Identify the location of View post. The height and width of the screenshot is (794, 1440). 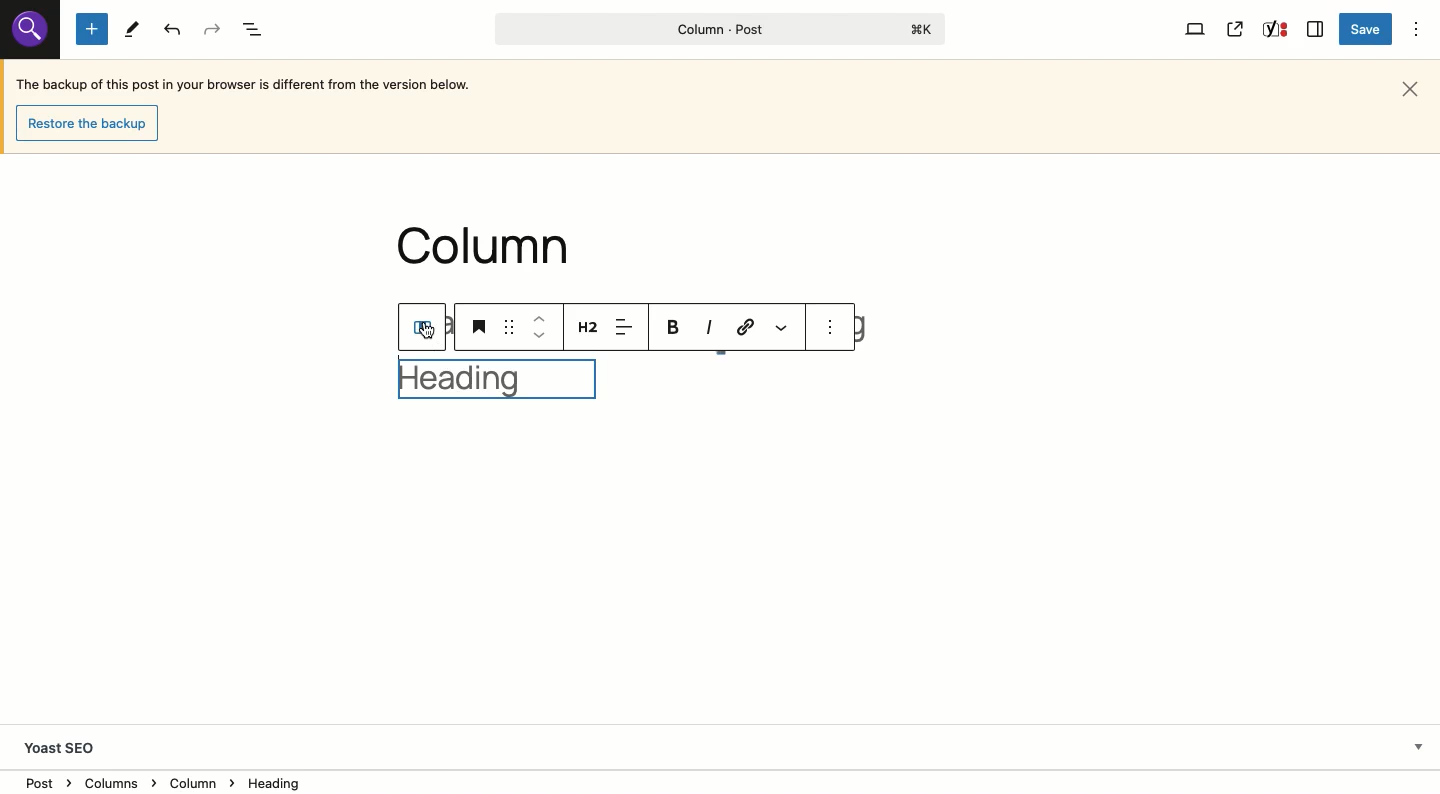
(1236, 29).